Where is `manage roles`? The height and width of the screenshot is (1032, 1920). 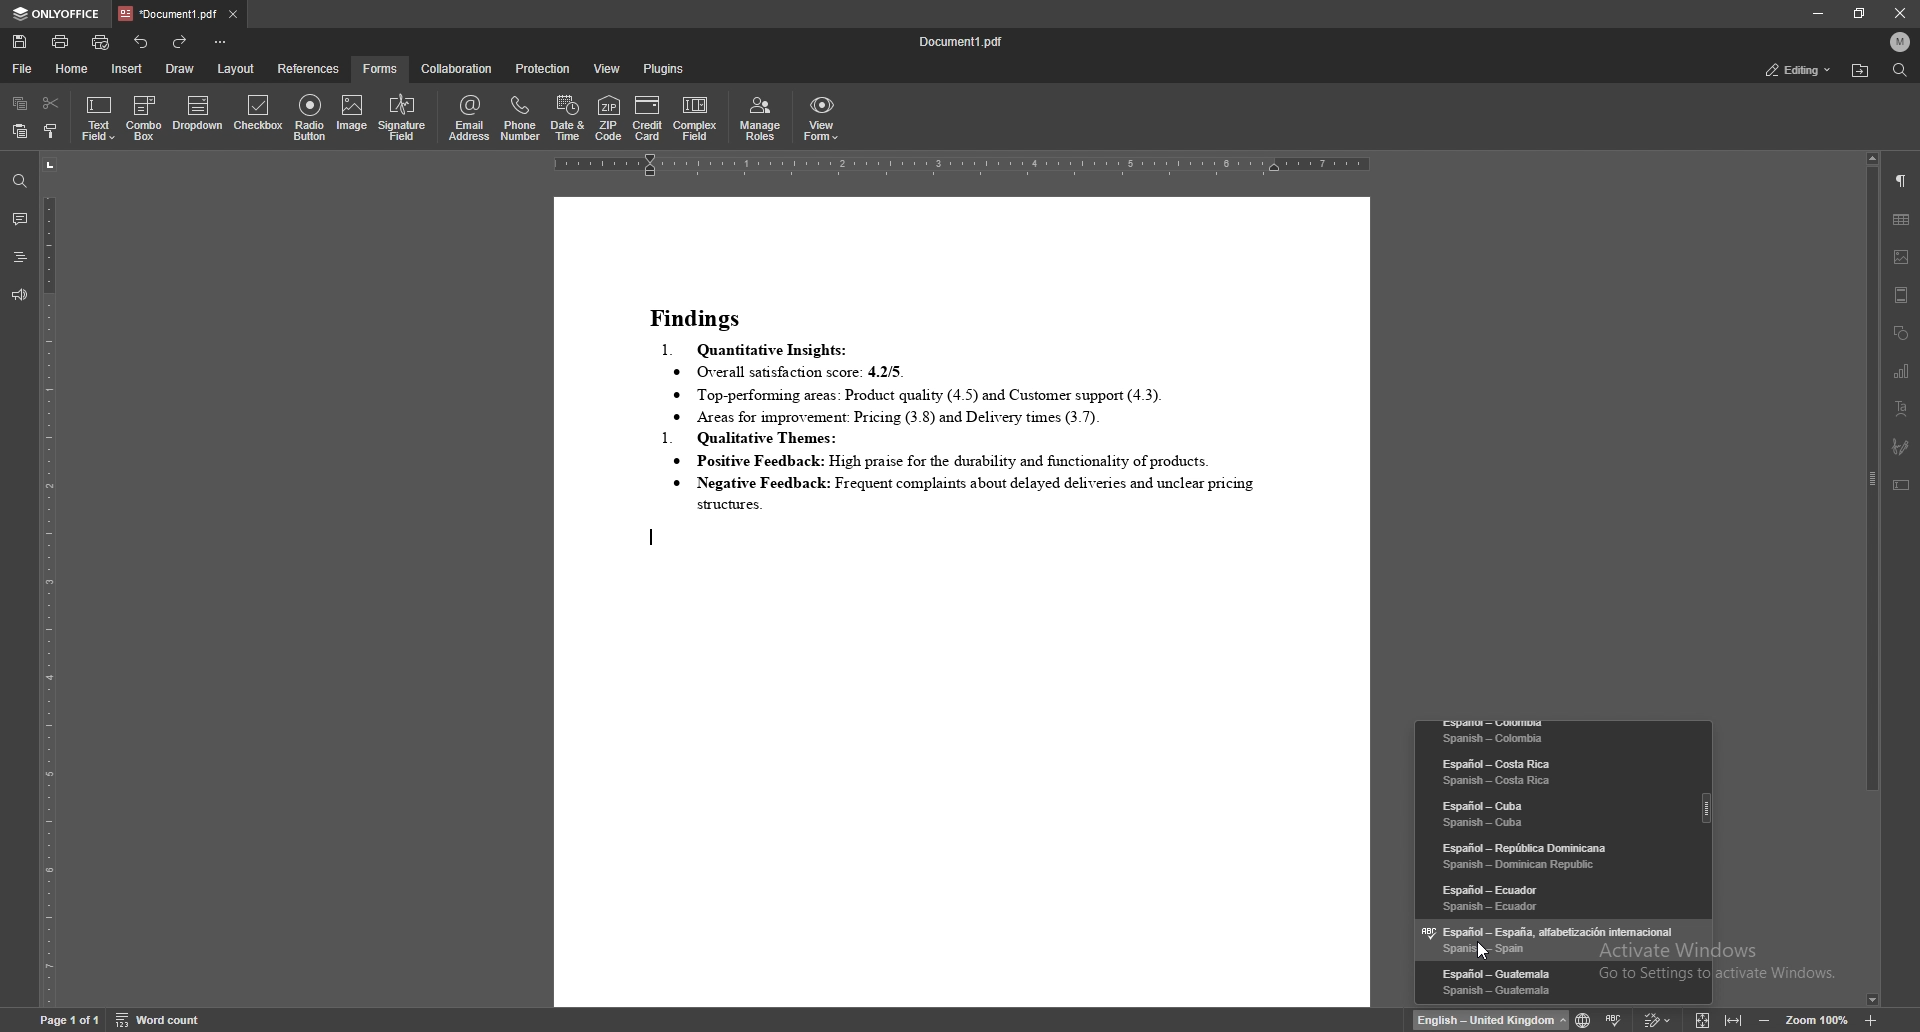
manage roles is located at coordinates (761, 119).